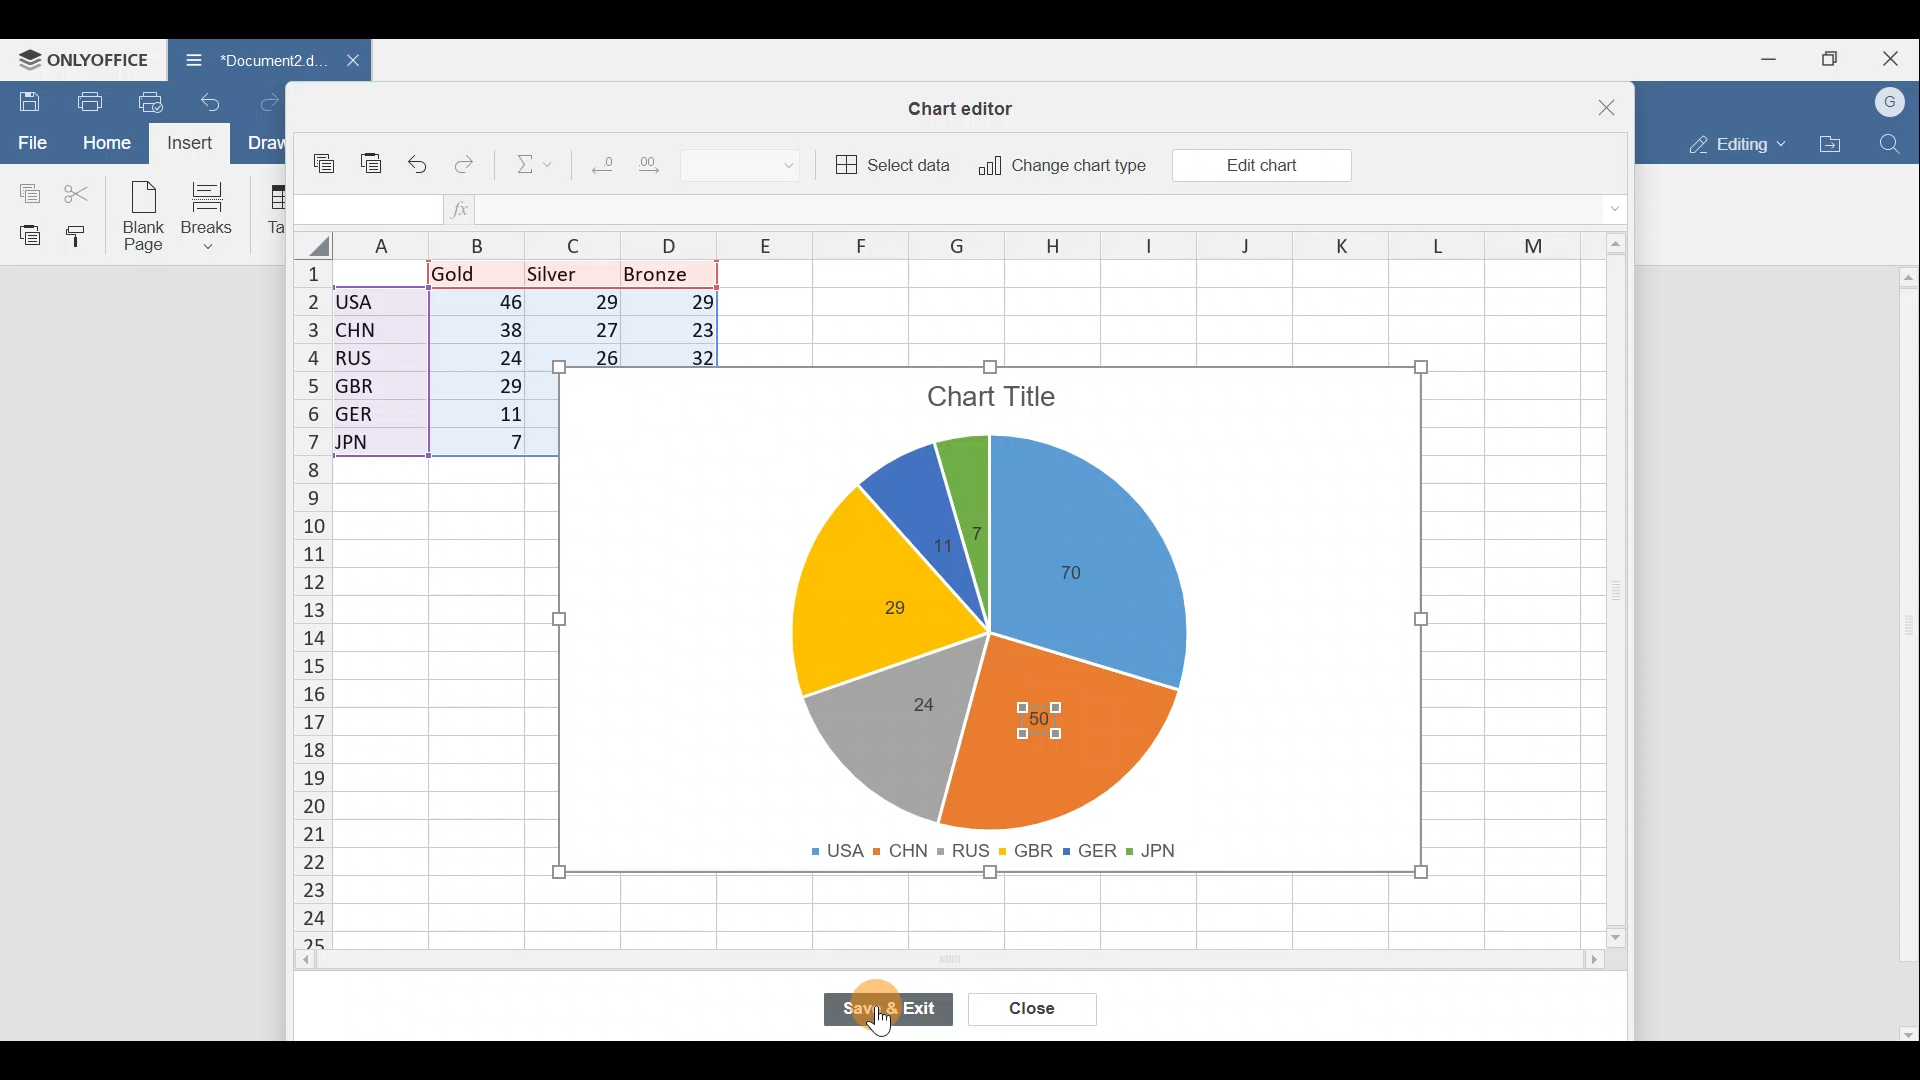 The height and width of the screenshot is (1080, 1920). Describe the element at coordinates (1624, 596) in the screenshot. I see `Scroll bar` at that location.